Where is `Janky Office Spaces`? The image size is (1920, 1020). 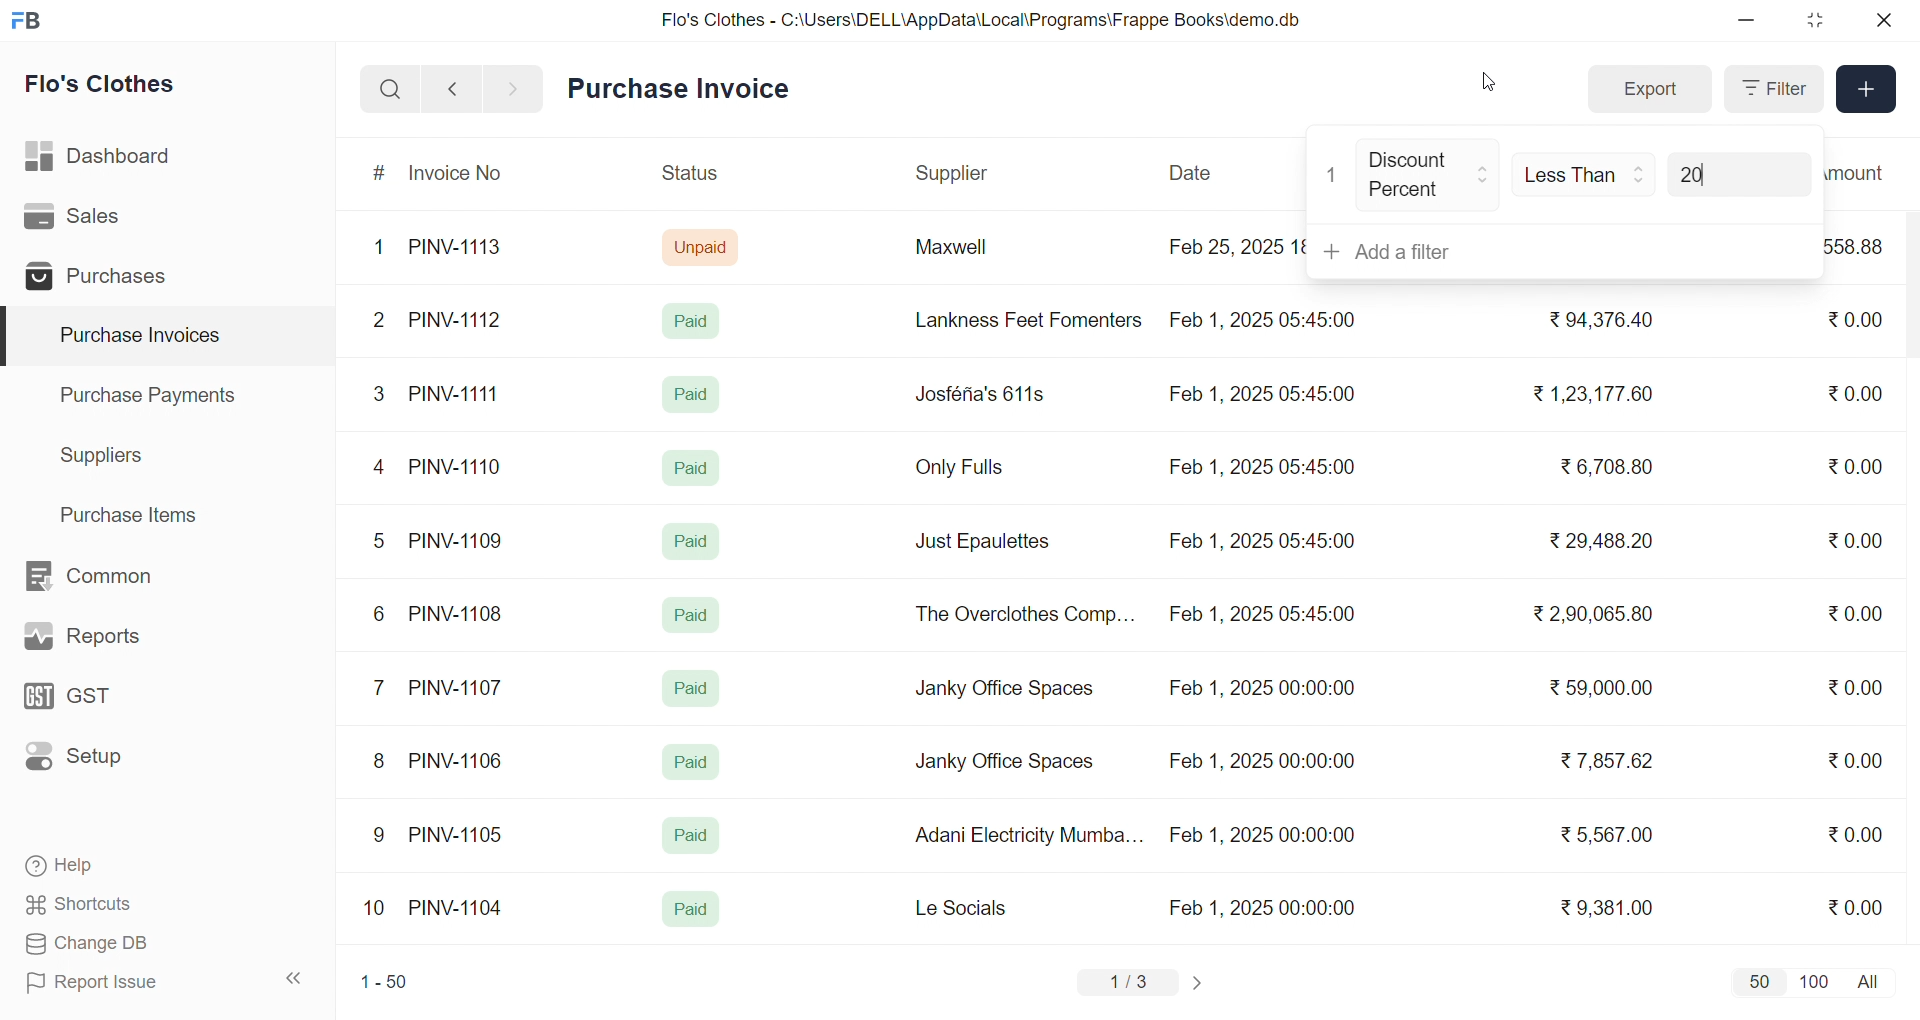 Janky Office Spaces is located at coordinates (1006, 690).